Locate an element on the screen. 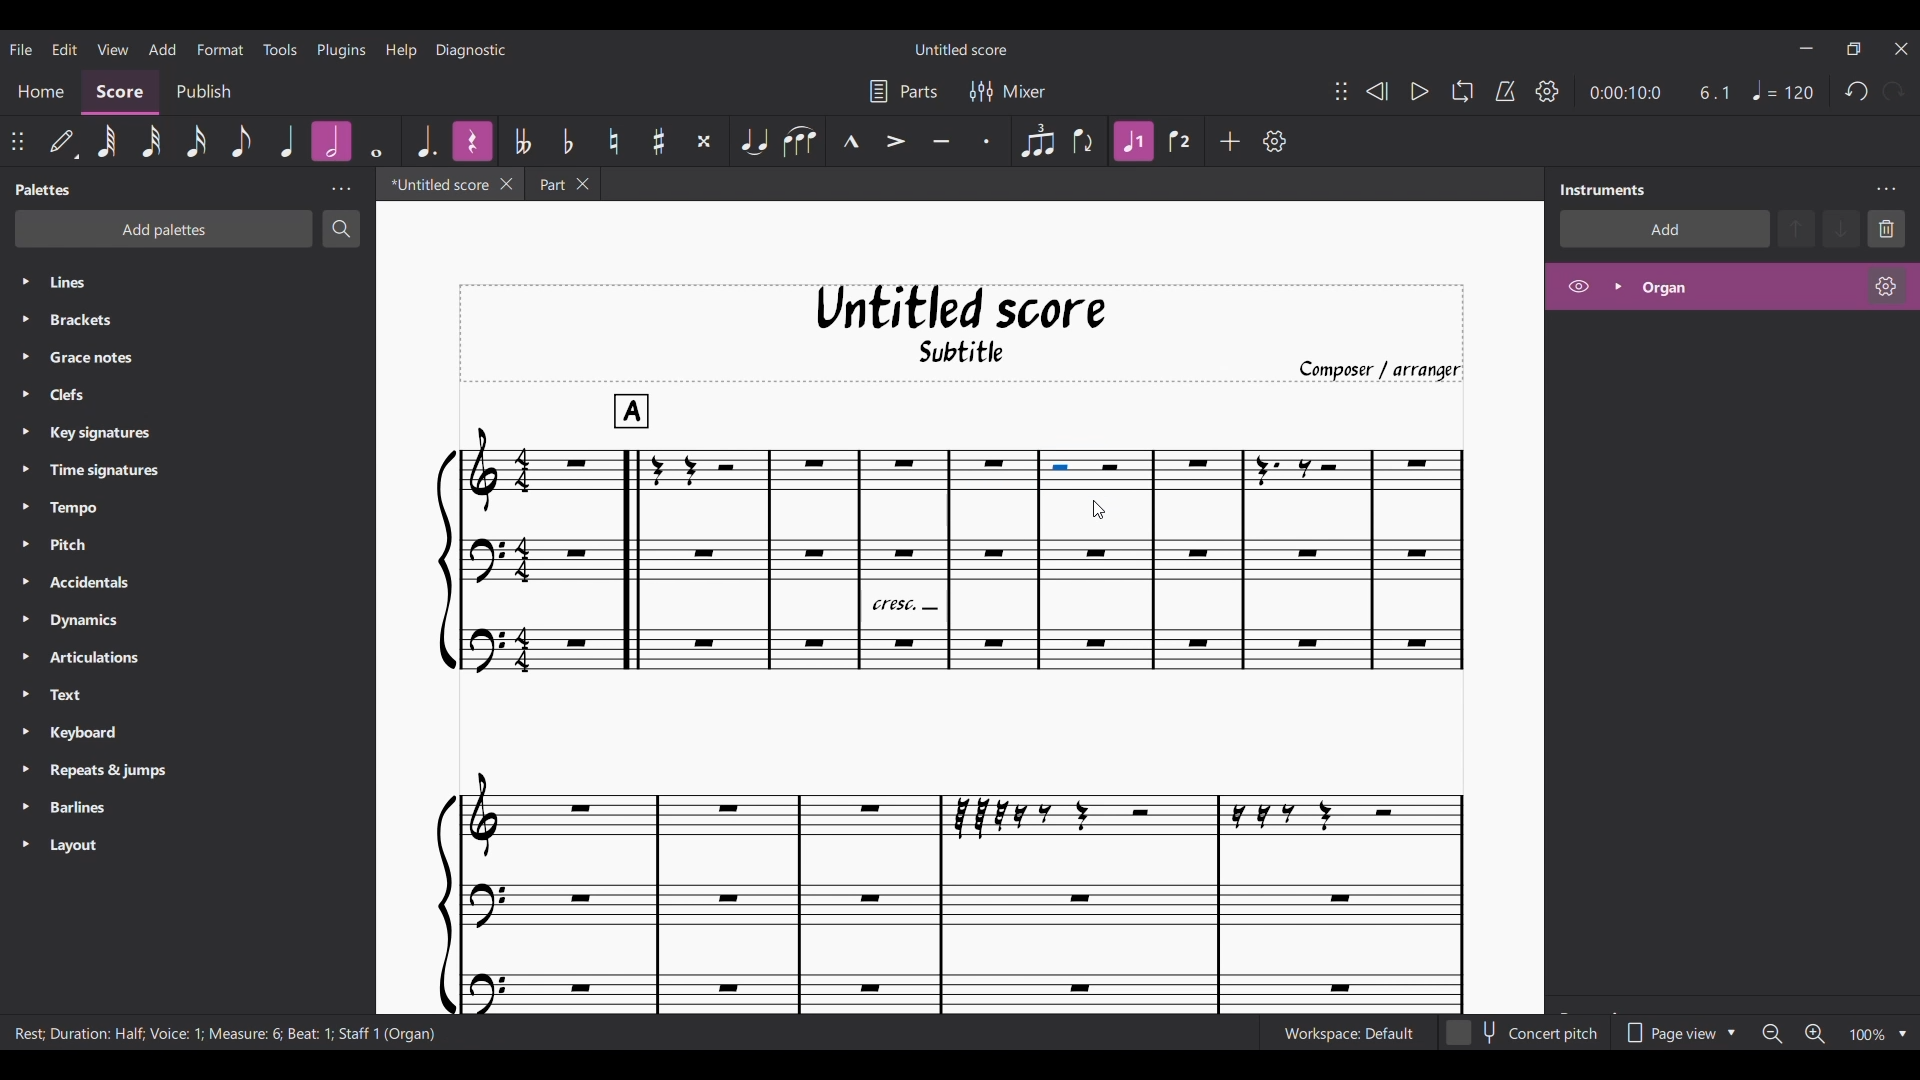 This screenshot has width=1920, height=1080. Toggle double sharp is located at coordinates (705, 140).